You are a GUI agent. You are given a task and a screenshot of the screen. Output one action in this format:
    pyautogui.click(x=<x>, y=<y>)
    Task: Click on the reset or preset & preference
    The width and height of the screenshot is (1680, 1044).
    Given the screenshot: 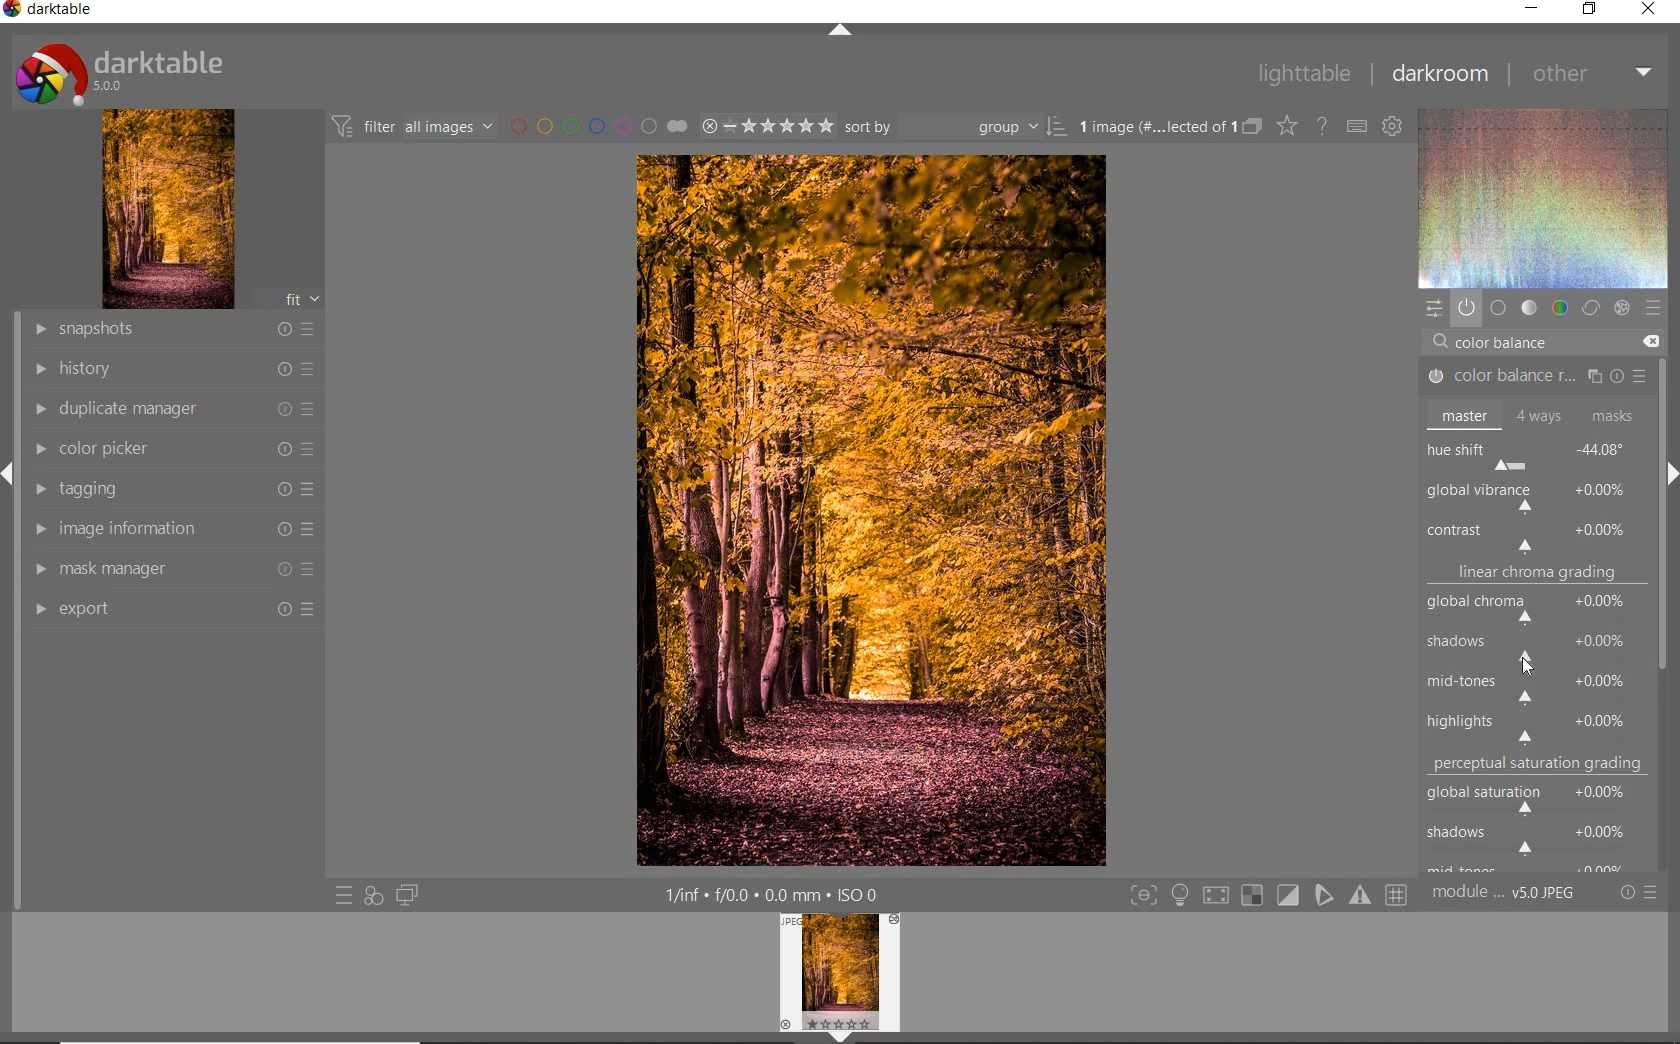 What is the action you would take?
    pyautogui.click(x=1637, y=893)
    